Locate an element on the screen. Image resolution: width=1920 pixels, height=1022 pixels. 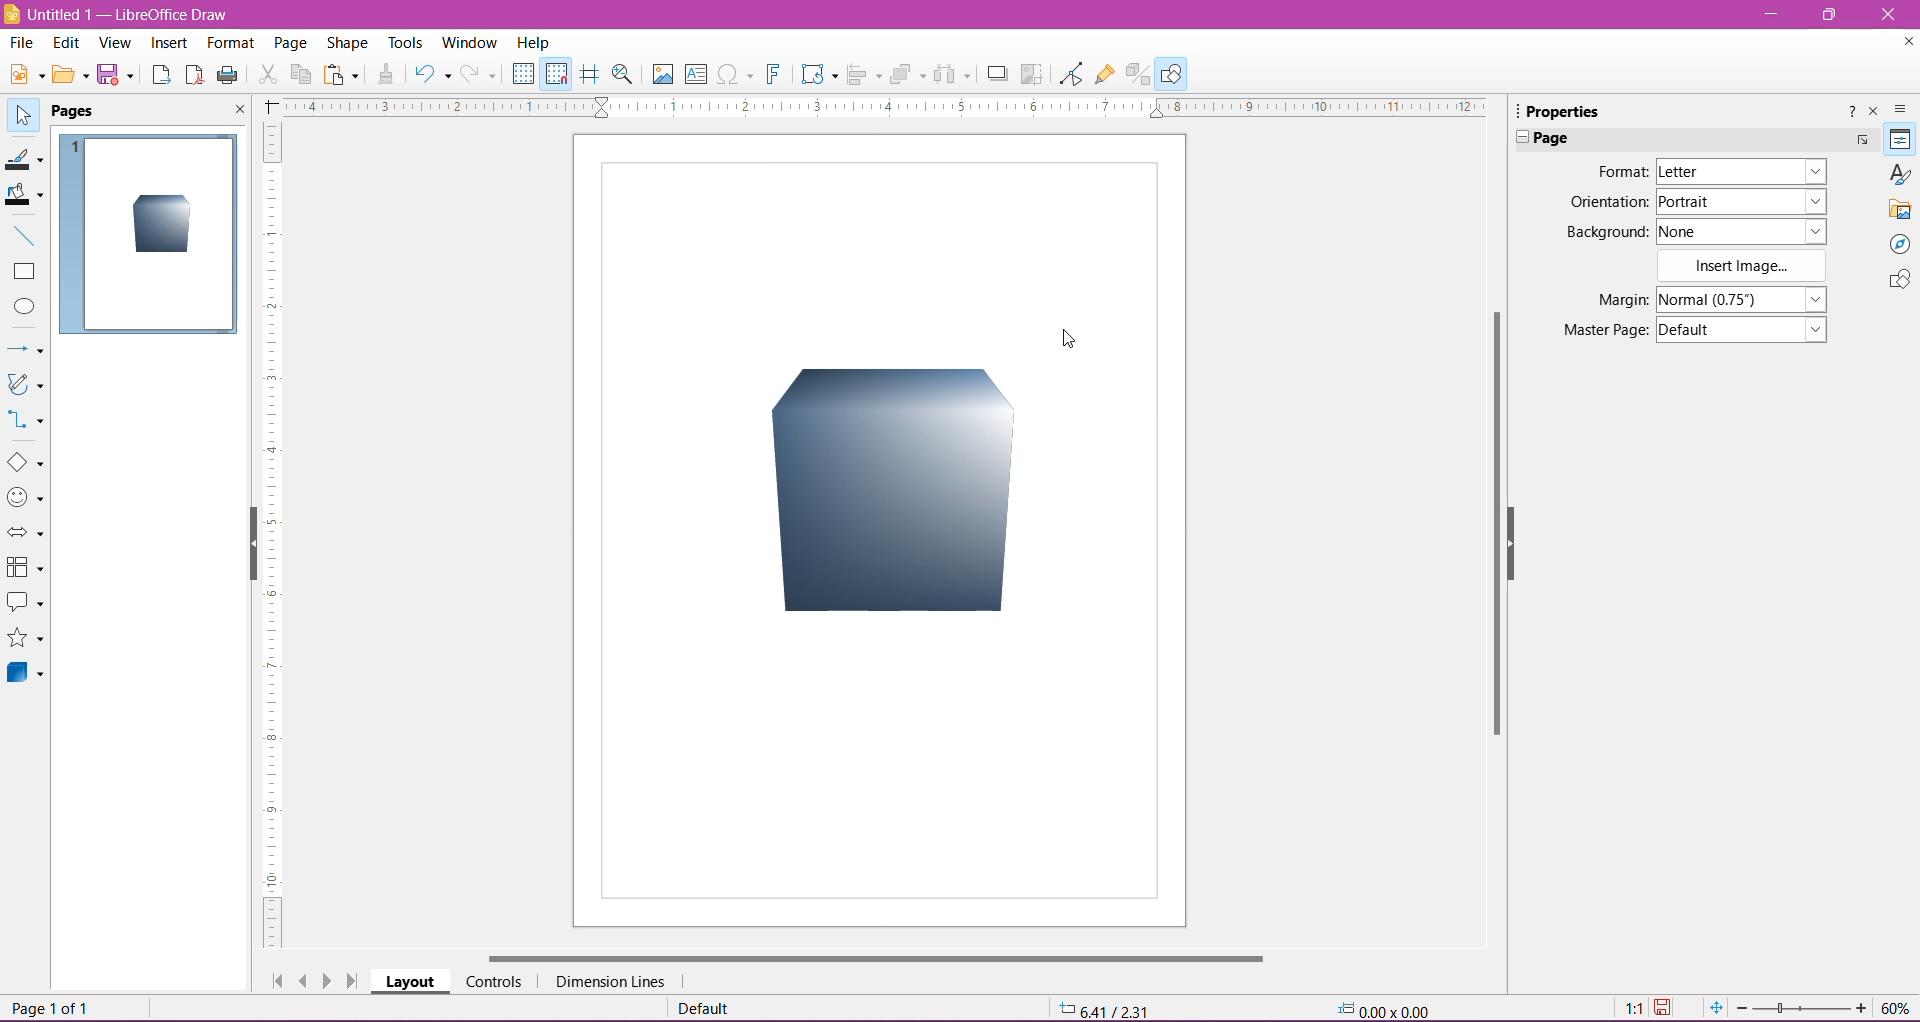
Fill Color is located at coordinates (24, 195).